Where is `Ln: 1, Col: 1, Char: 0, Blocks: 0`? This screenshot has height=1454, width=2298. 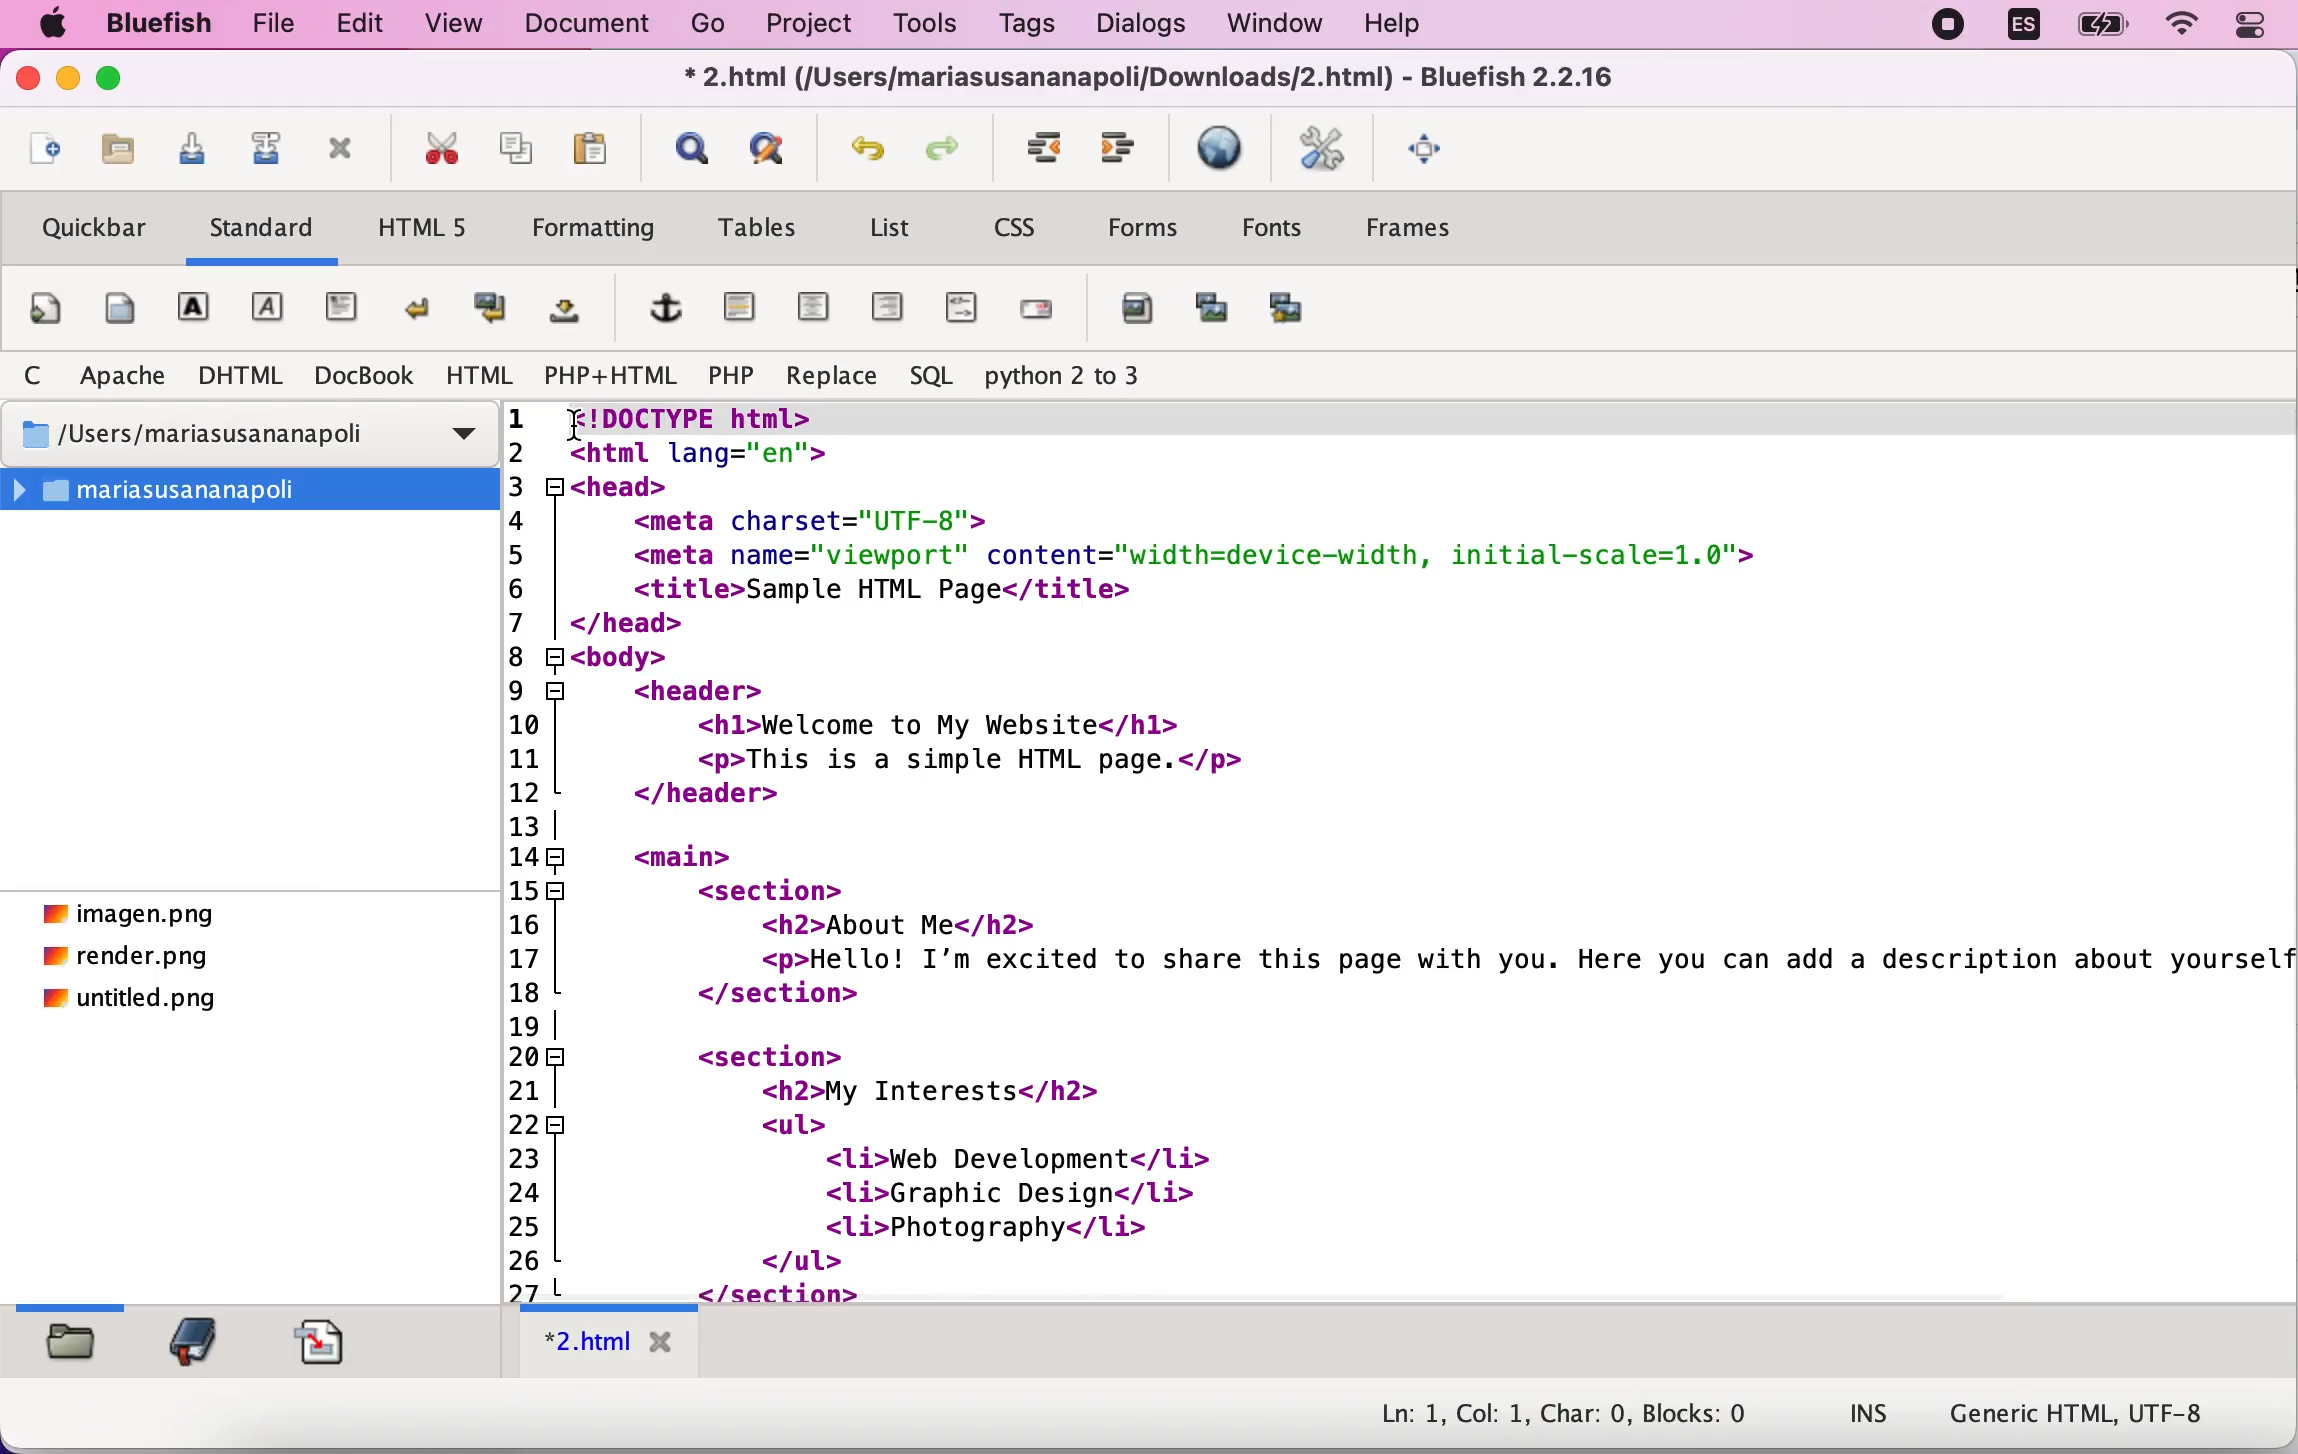
Ln: 1, Col: 1, Char: 0, Blocks: 0 is located at coordinates (1547, 1406).